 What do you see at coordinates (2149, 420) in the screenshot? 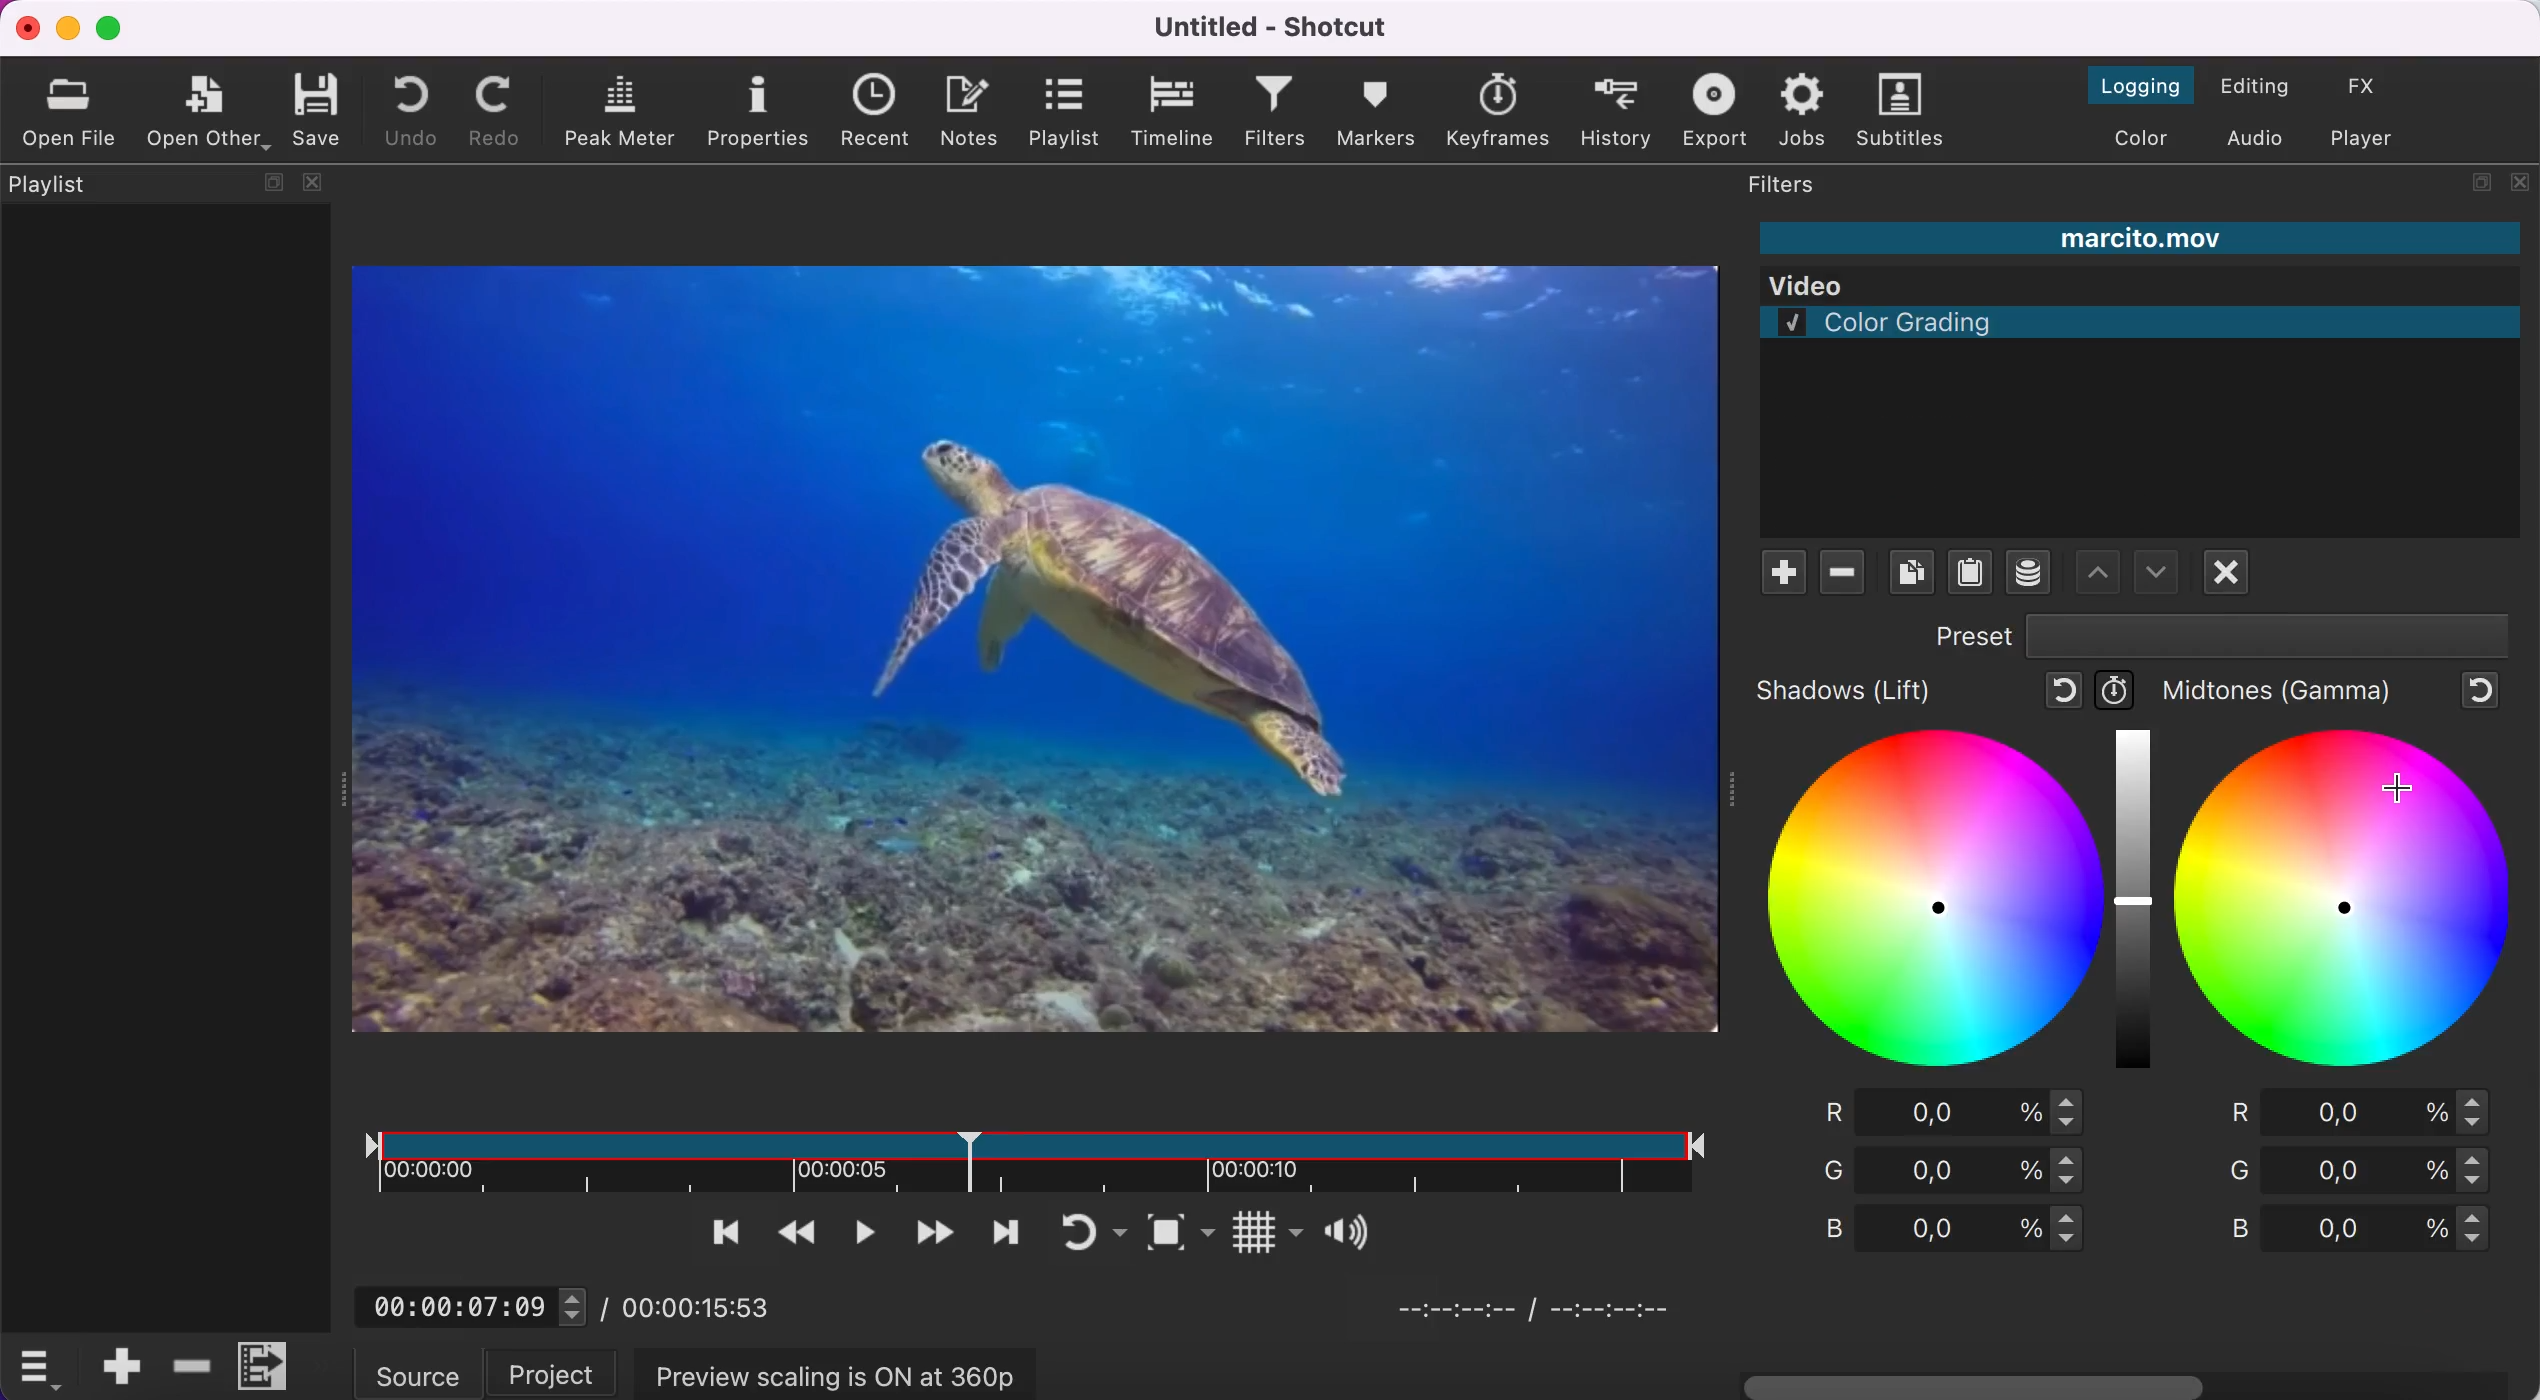
I see `color grading filter` at bounding box center [2149, 420].